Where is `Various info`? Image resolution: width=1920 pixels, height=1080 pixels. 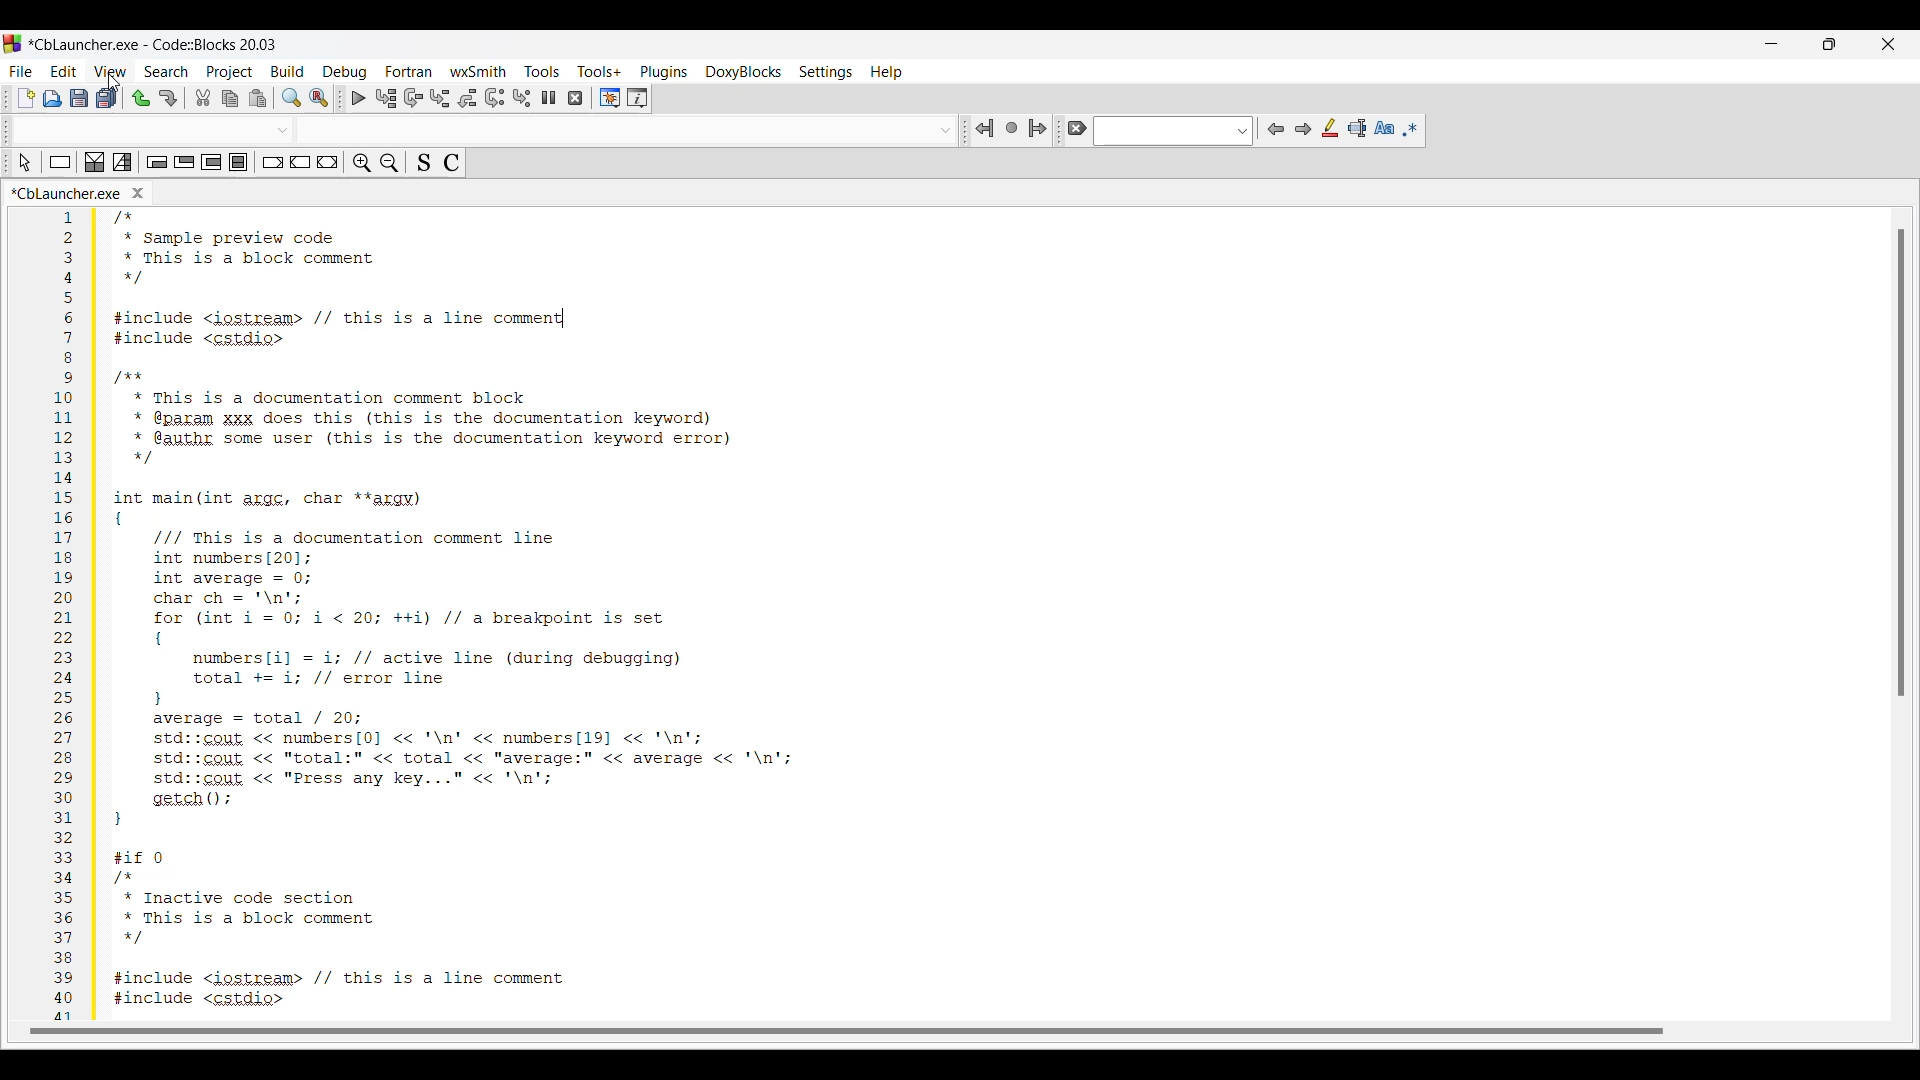 Various info is located at coordinates (637, 98).